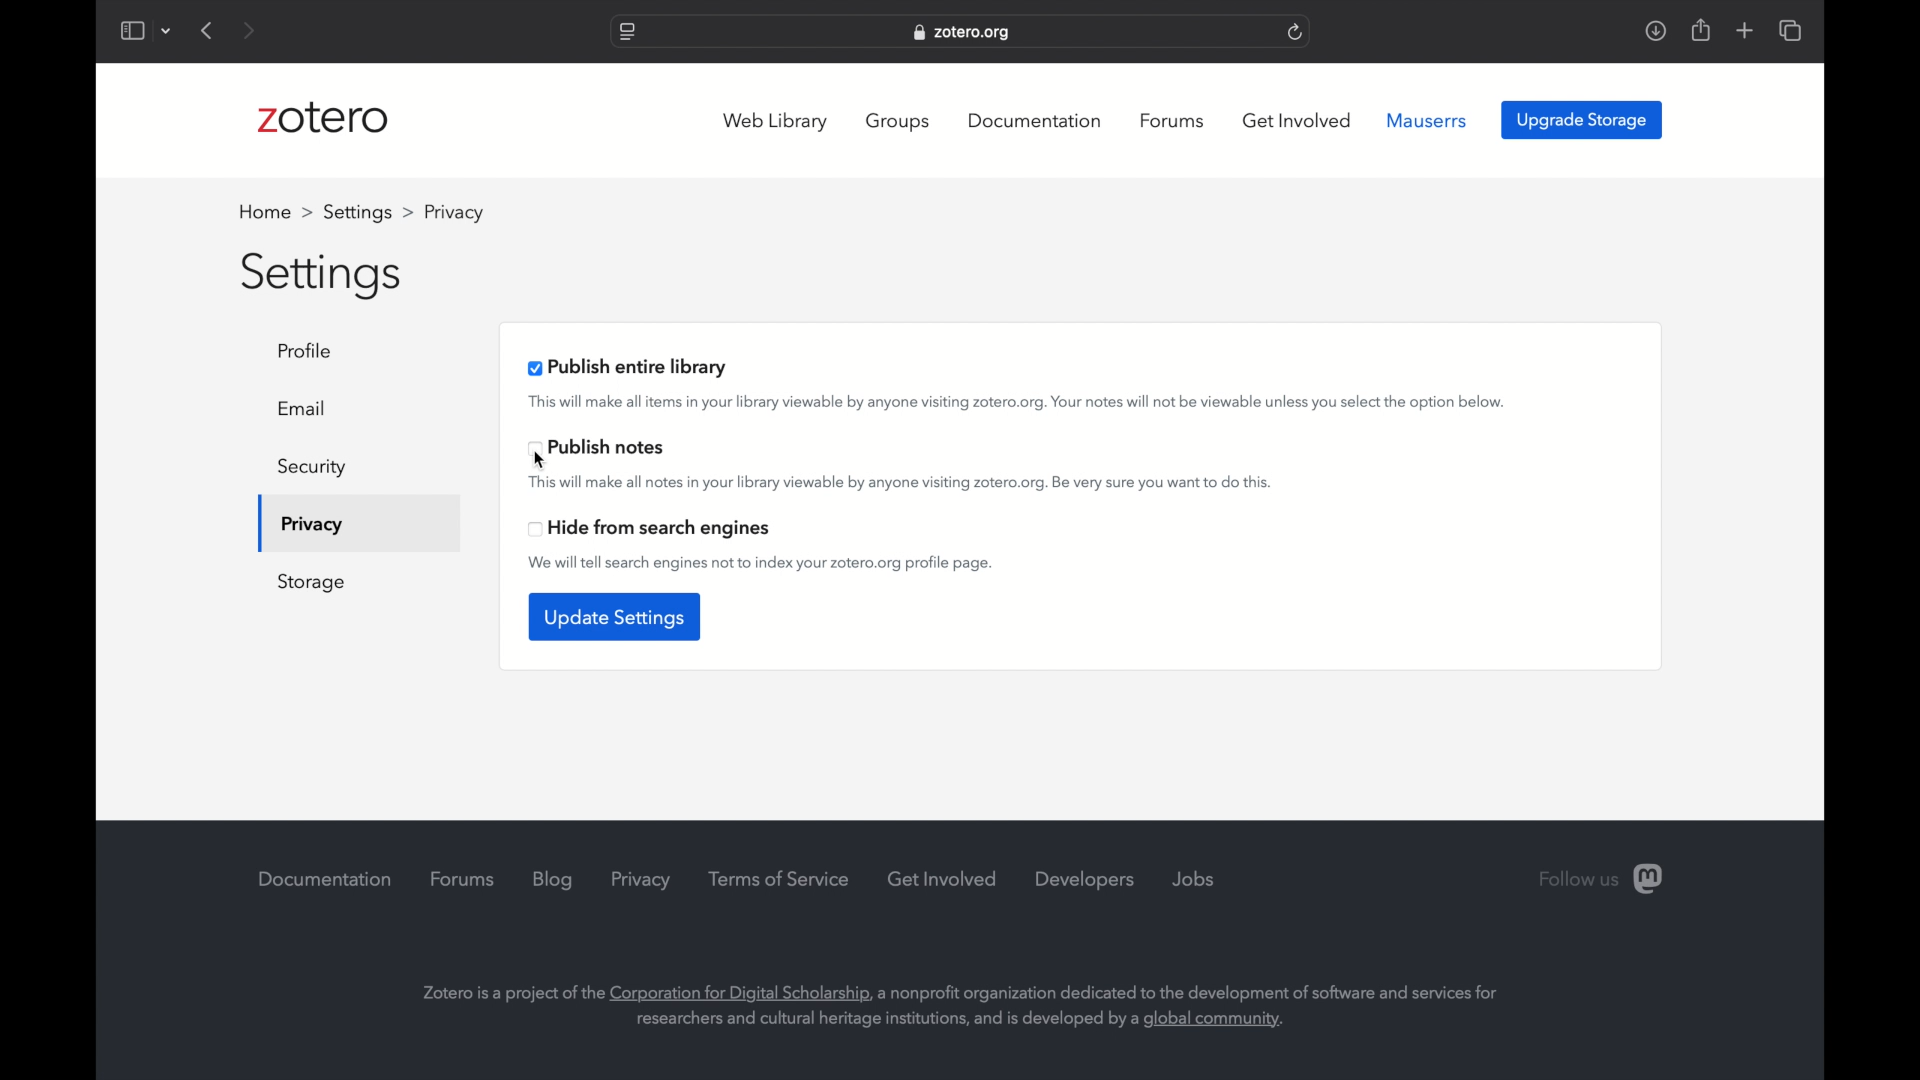  What do you see at coordinates (169, 30) in the screenshot?
I see `dropdown` at bounding box center [169, 30].